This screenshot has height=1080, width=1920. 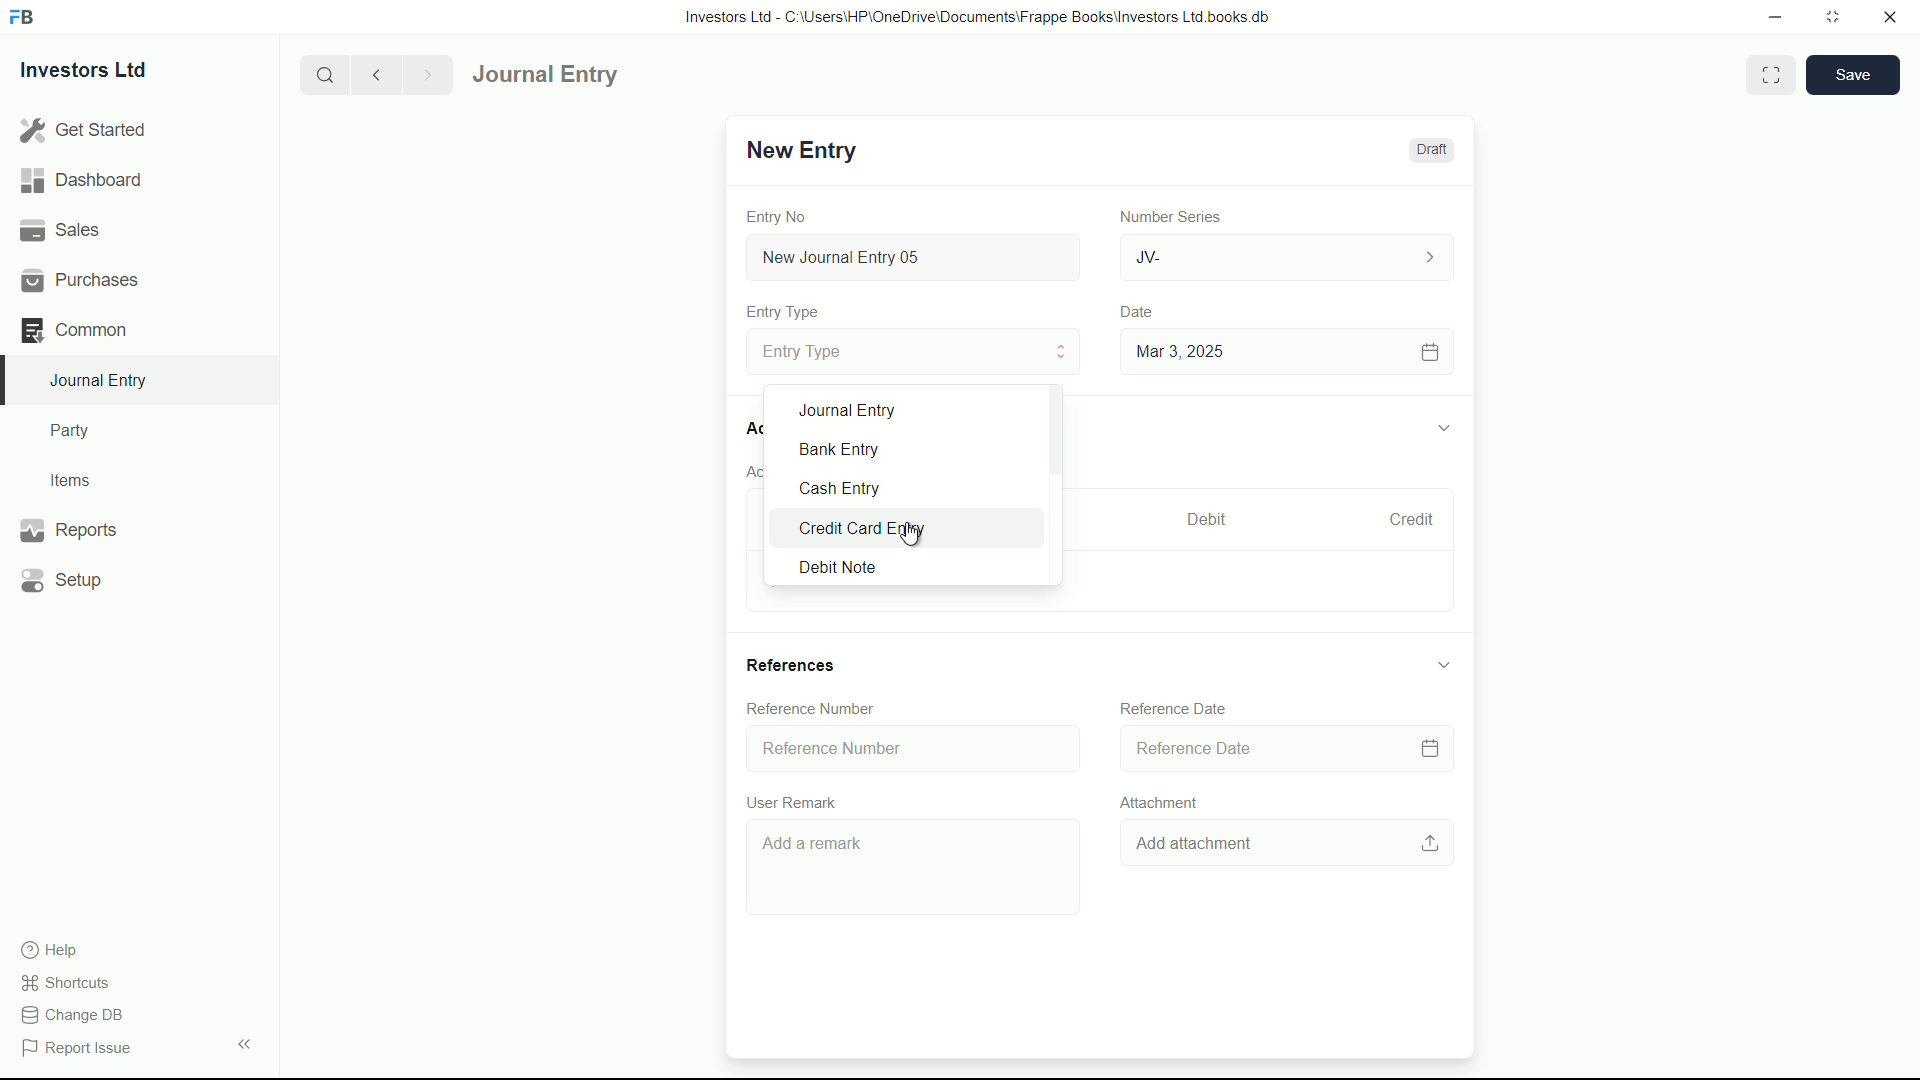 What do you see at coordinates (102, 73) in the screenshot?
I see `Investors Ltd` at bounding box center [102, 73].